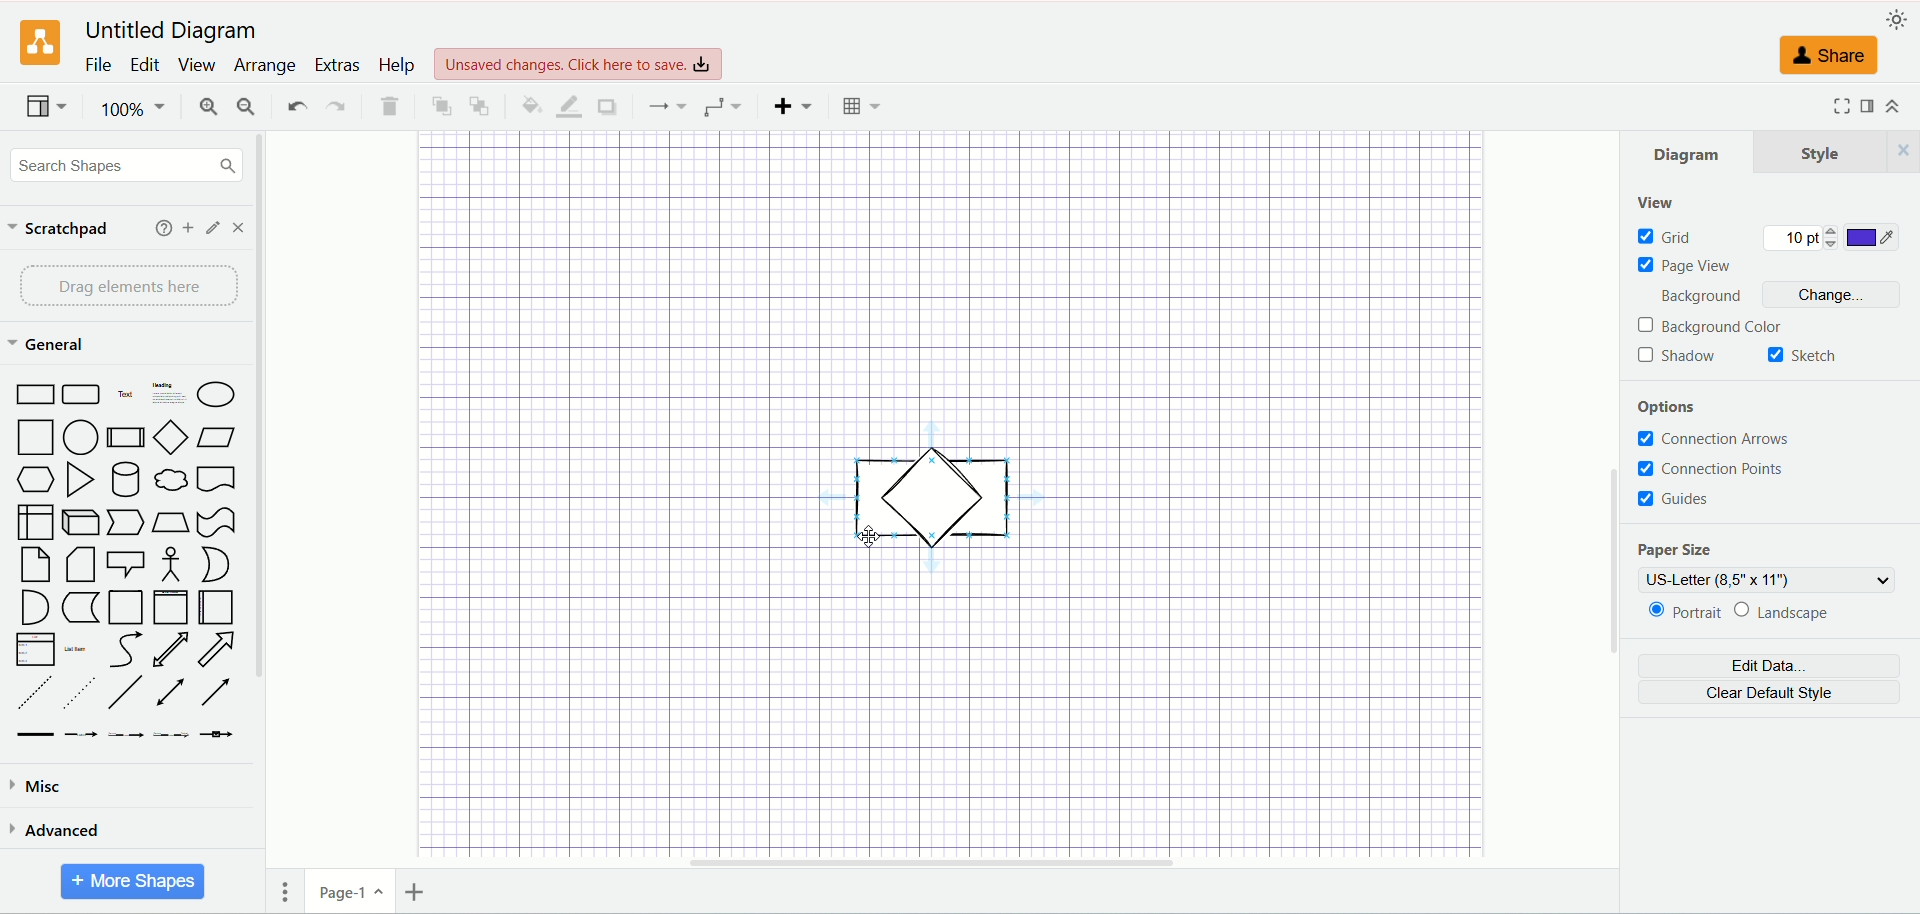 This screenshot has height=914, width=1920. I want to click on paper size, so click(1679, 550).